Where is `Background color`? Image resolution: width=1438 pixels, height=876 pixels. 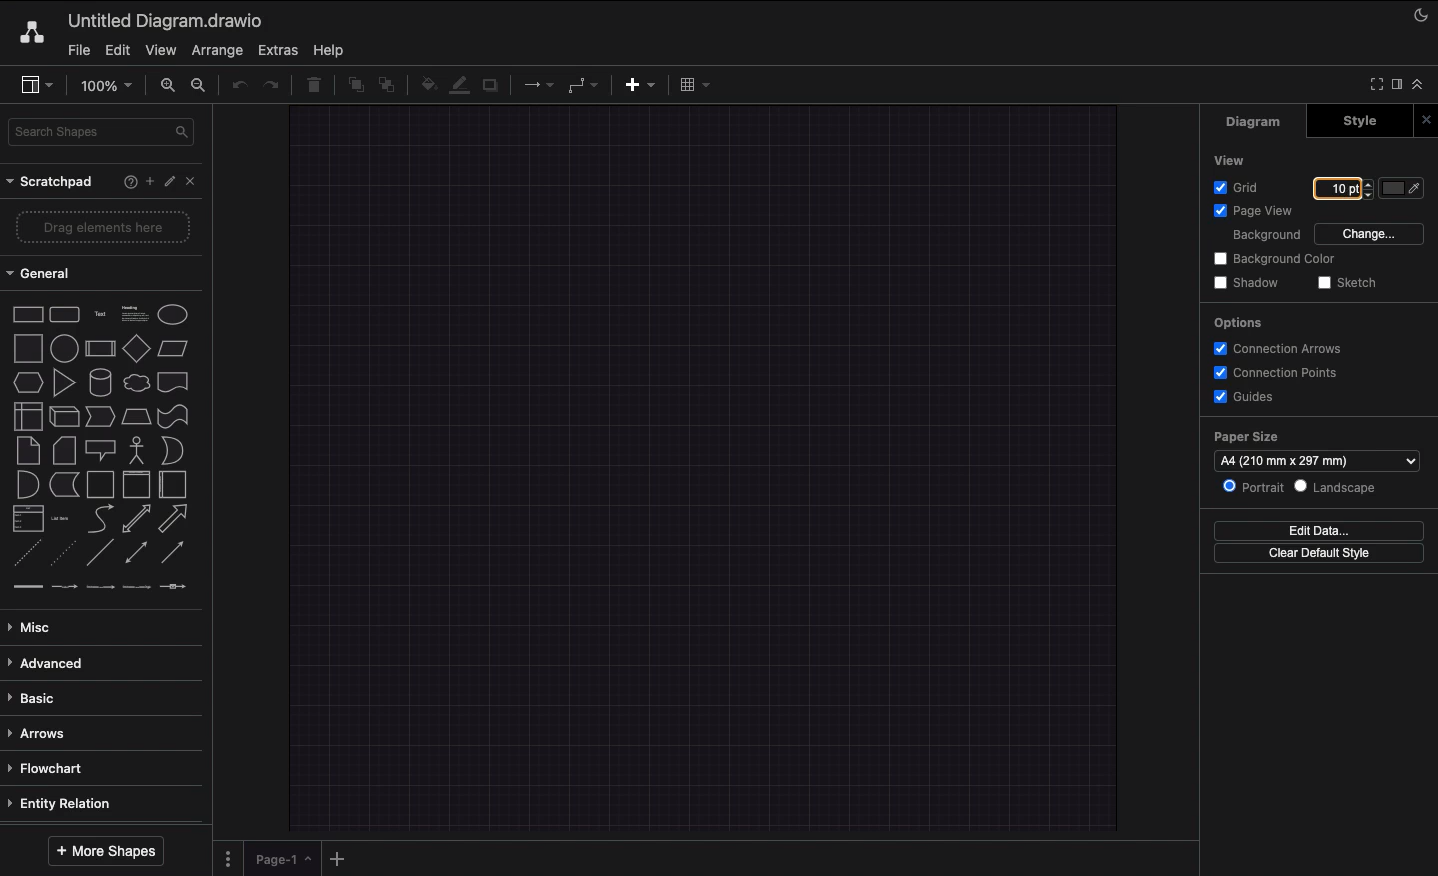 Background color is located at coordinates (1271, 260).